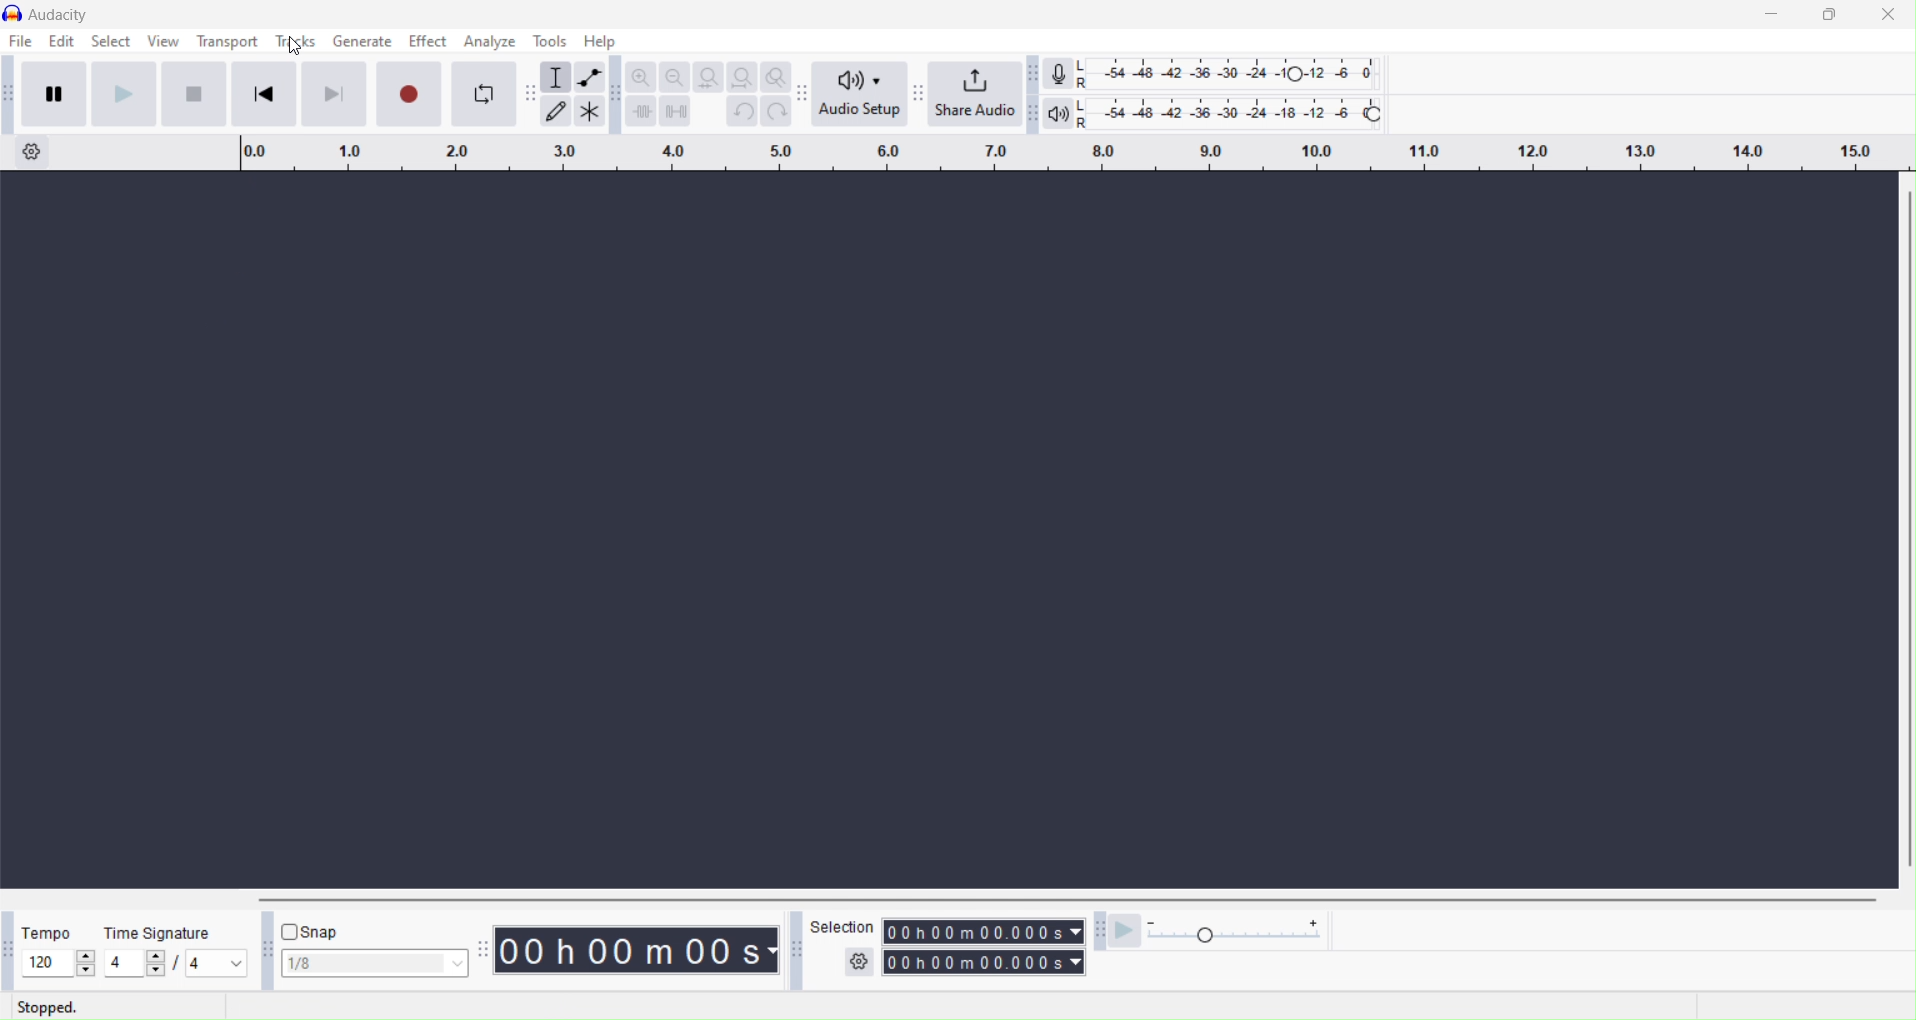  I want to click on Tools, so click(550, 40).